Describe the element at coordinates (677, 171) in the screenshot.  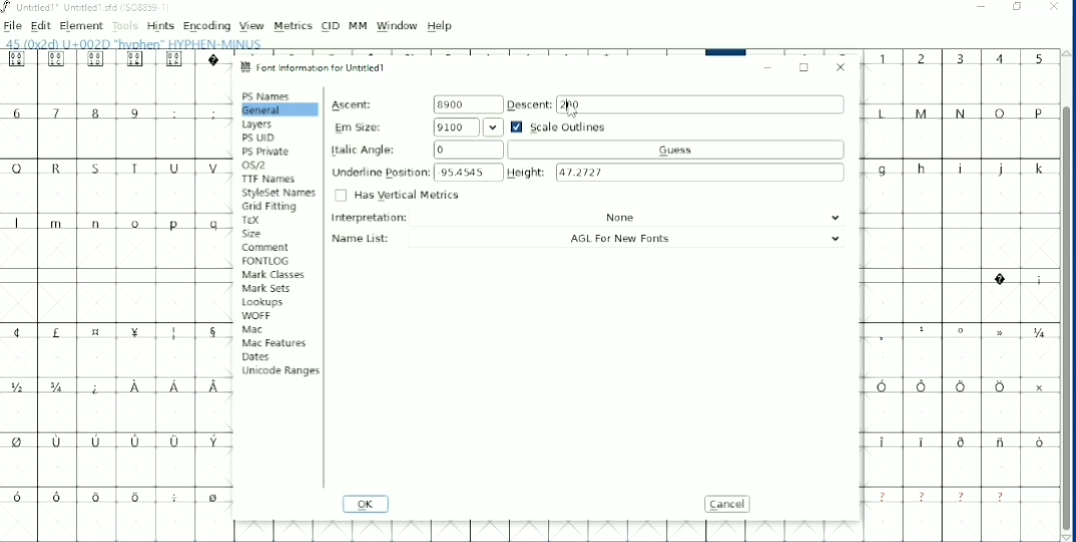
I see `Height` at that location.